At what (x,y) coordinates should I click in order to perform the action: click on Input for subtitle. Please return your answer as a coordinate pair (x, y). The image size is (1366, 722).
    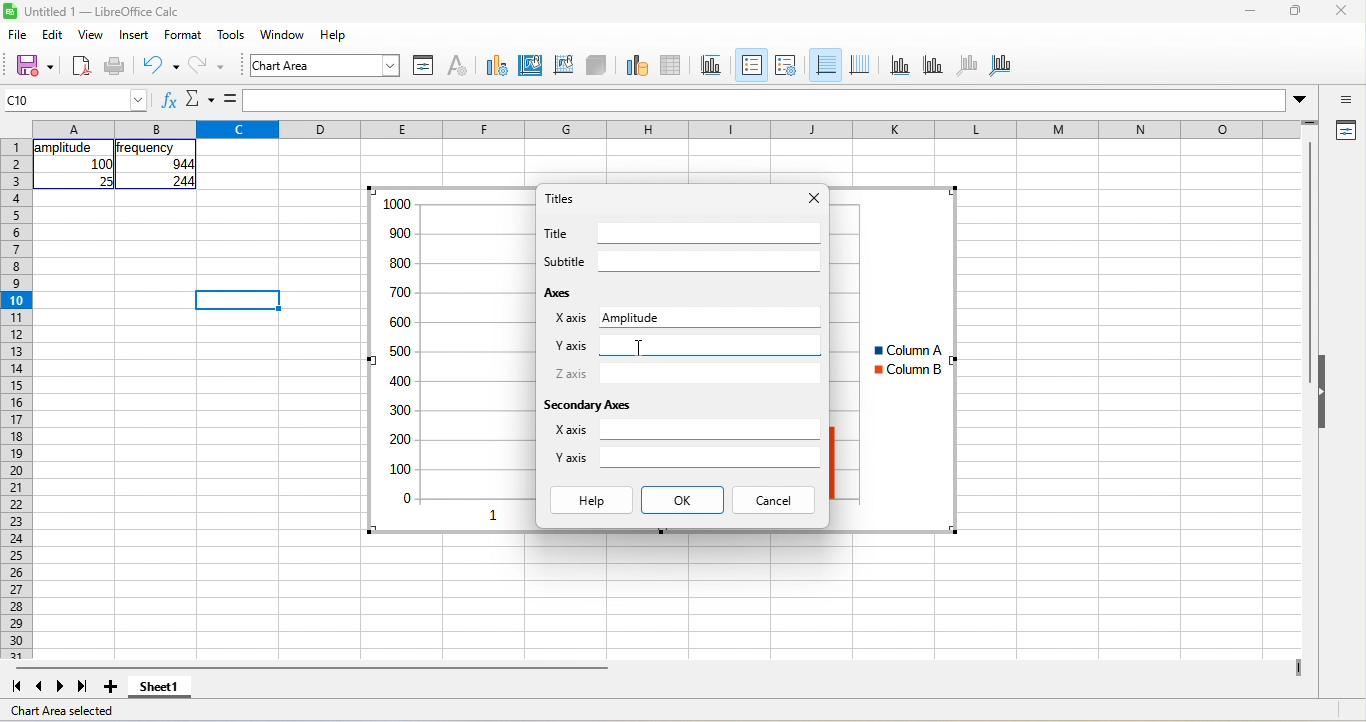
    Looking at the image, I should click on (710, 261).